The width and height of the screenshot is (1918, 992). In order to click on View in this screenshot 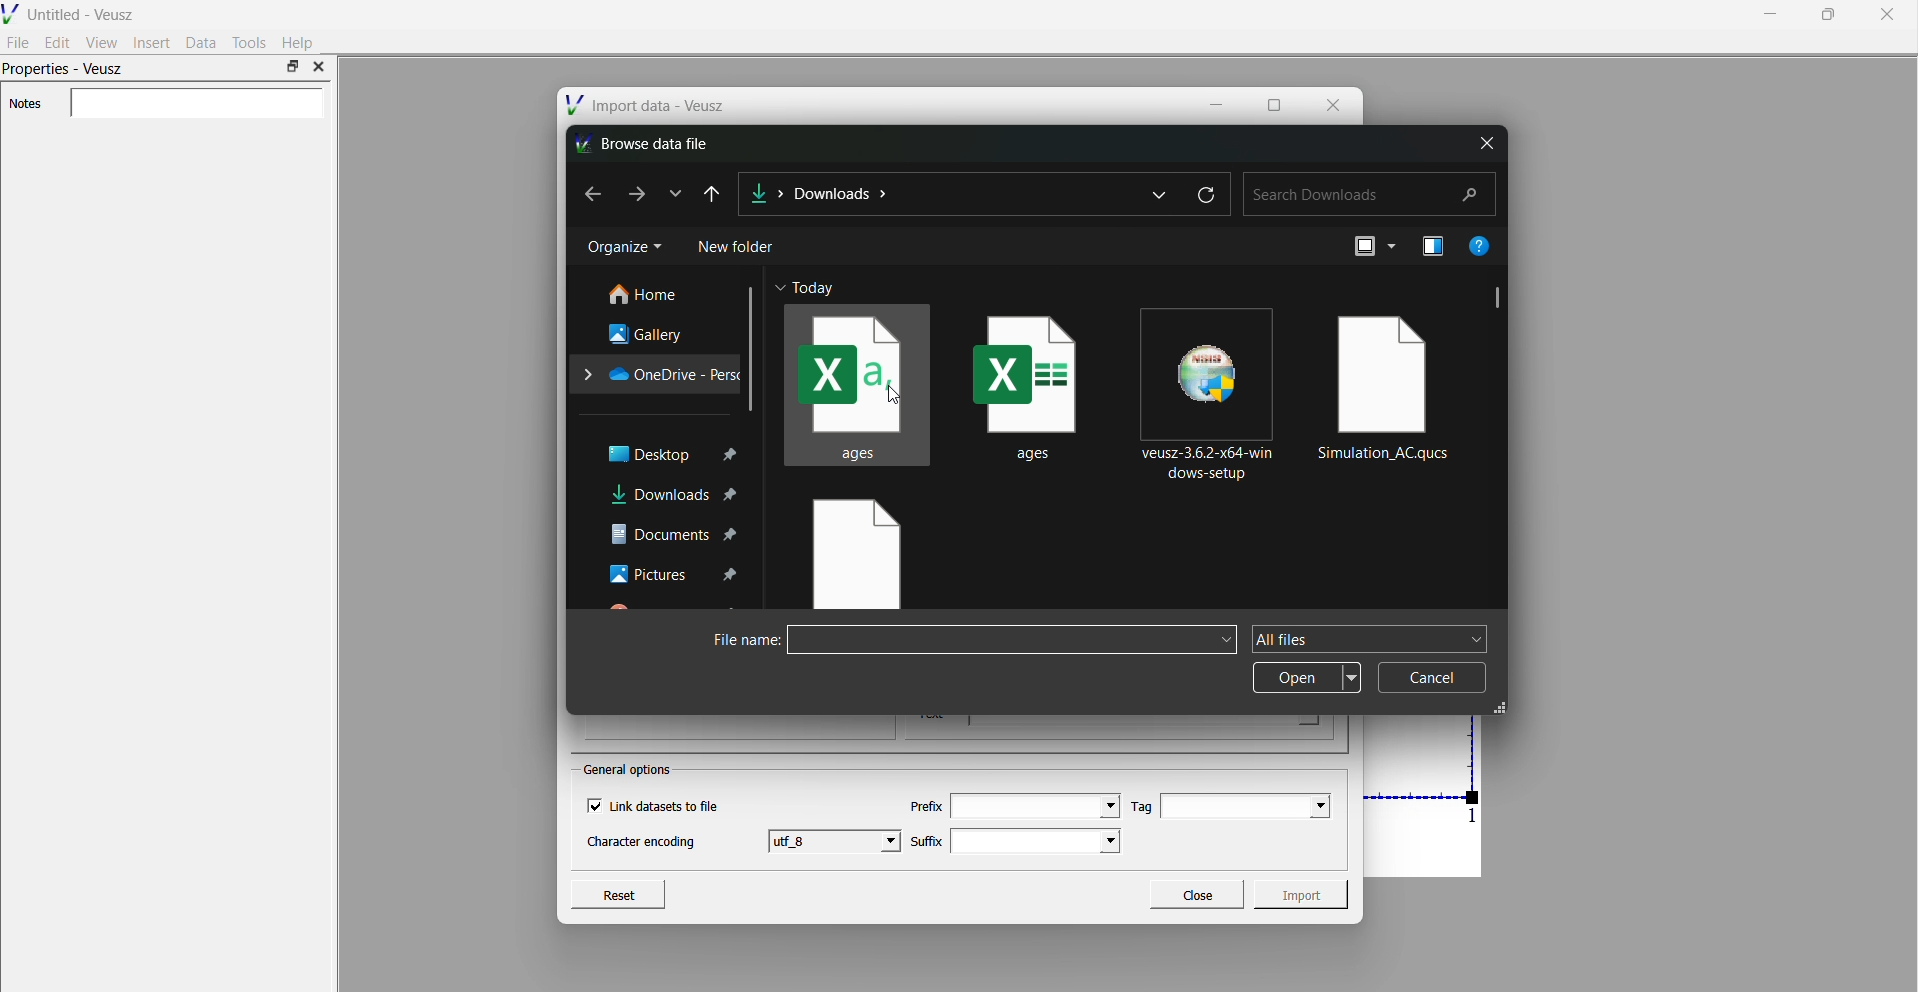, I will do `click(101, 42)`.